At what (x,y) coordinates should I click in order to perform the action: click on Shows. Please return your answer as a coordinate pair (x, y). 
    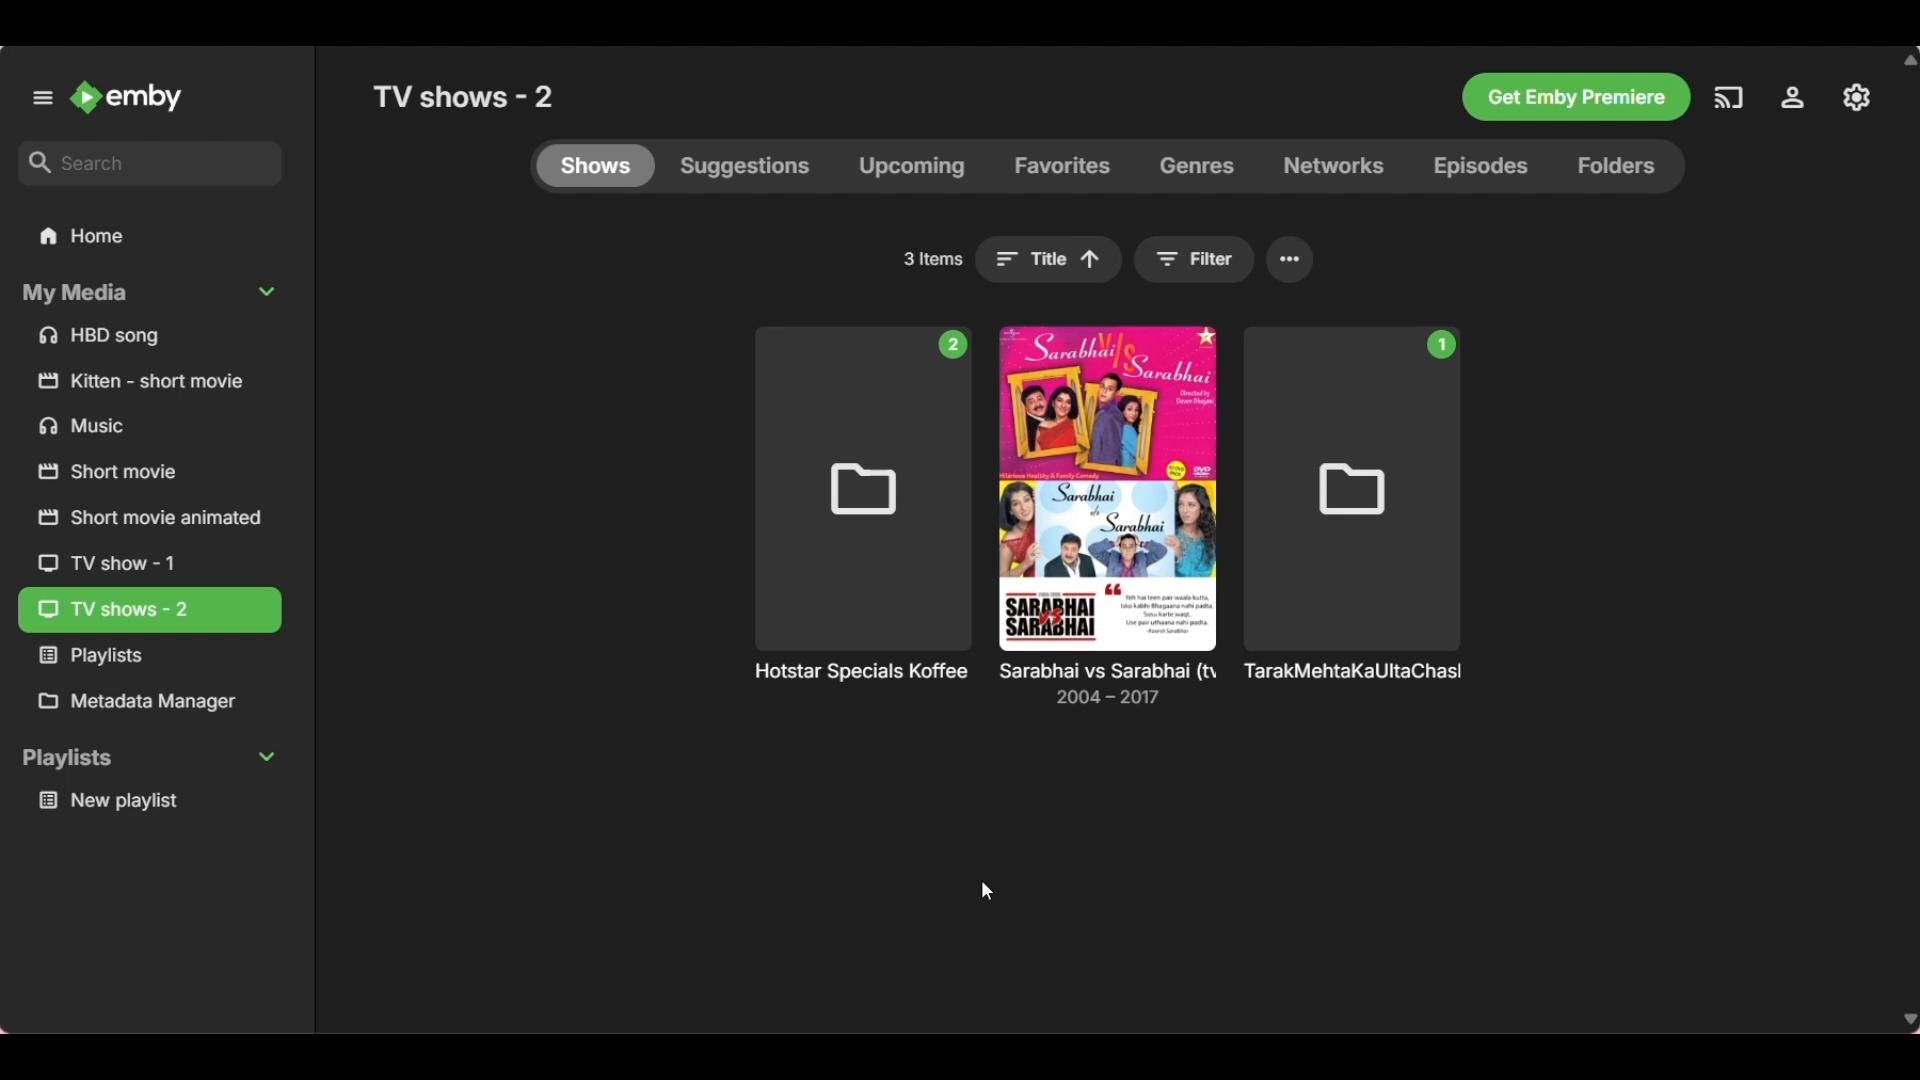
    Looking at the image, I should click on (595, 166).